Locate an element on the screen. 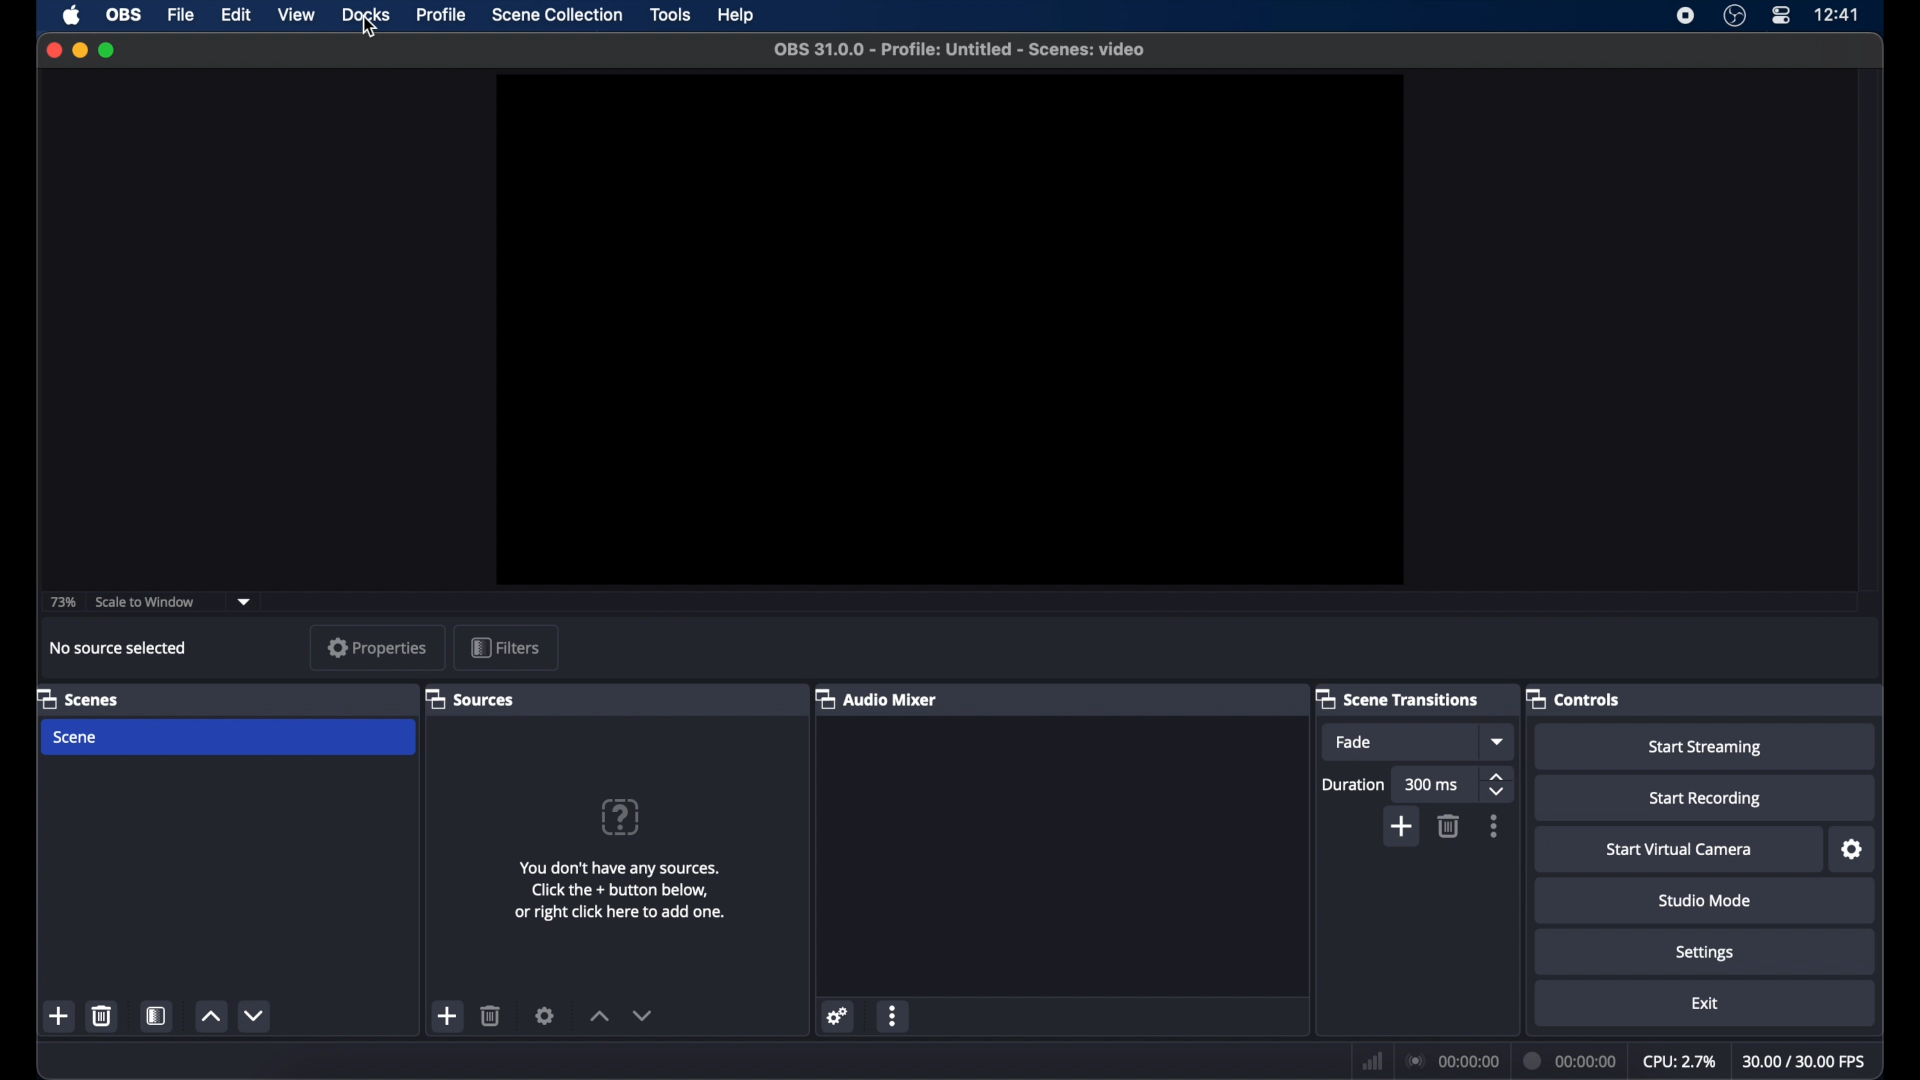 This screenshot has width=1920, height=1080. edit is located at coordinates (235, 14).